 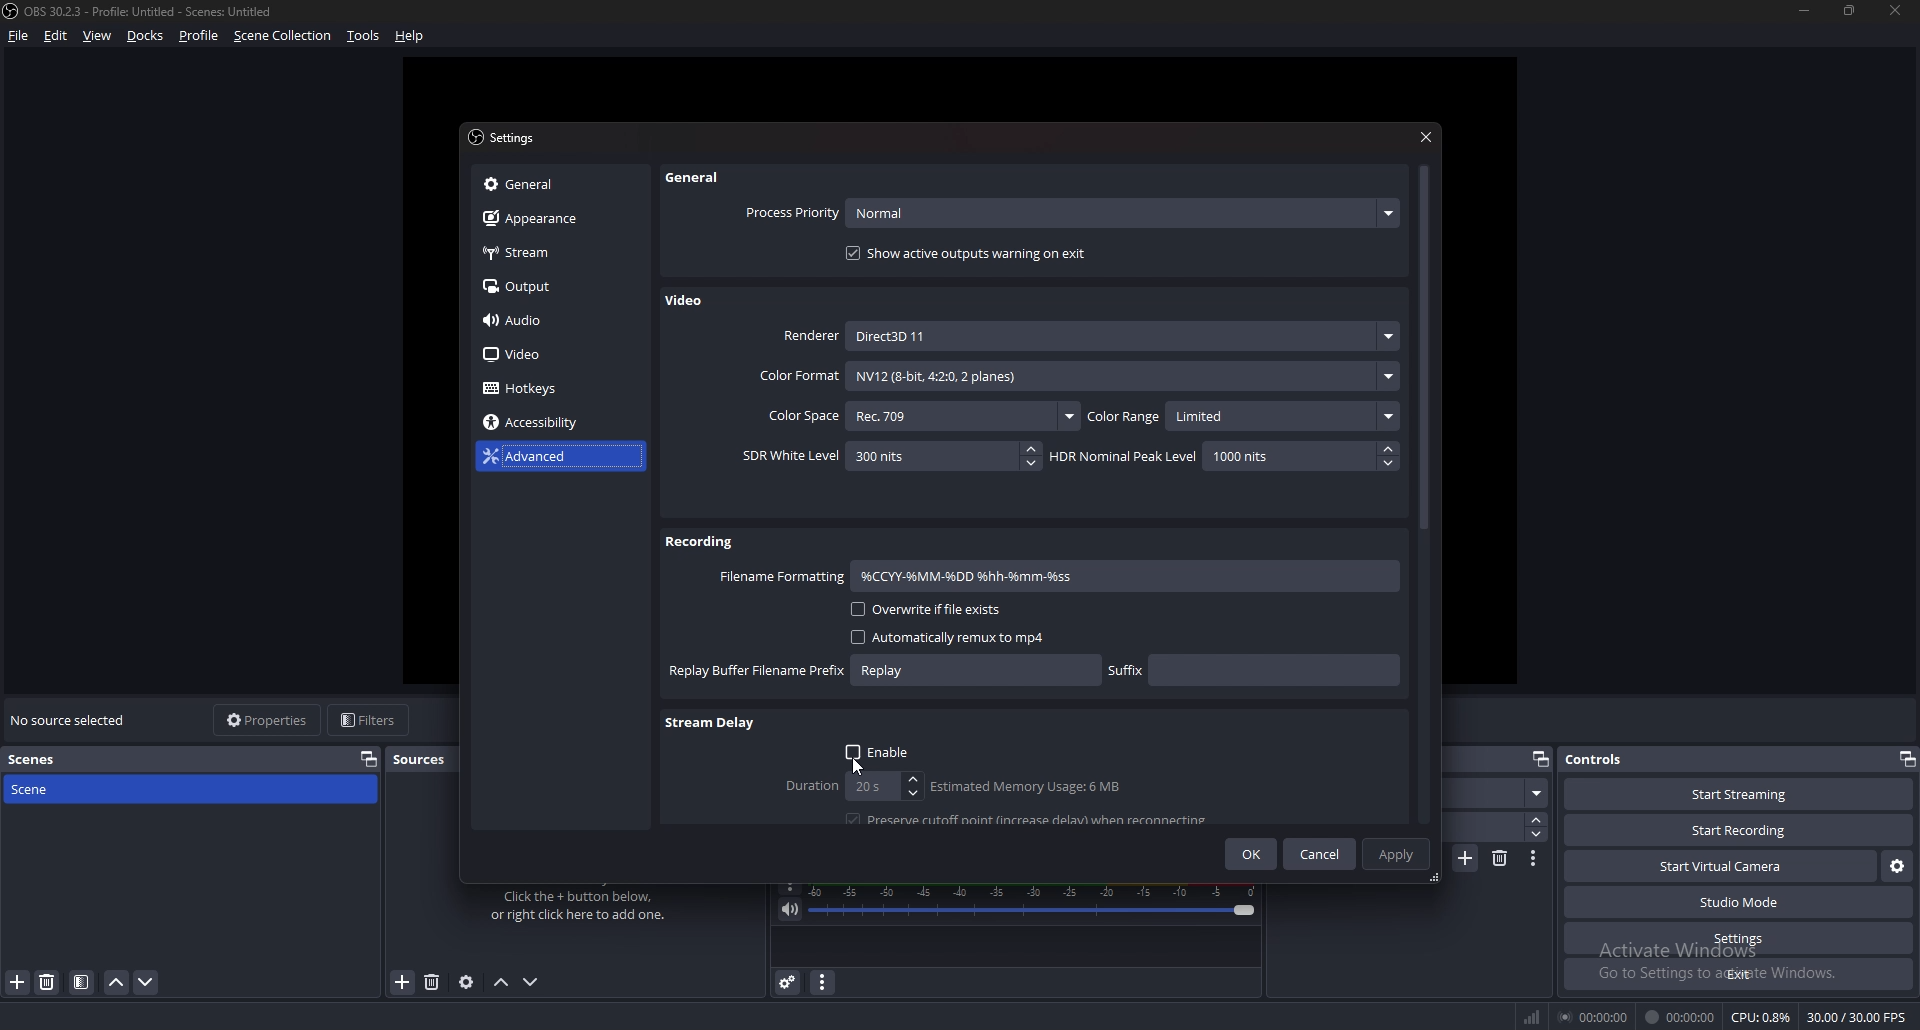 What do you see at coordinates (1089, 335) in the screenshot?
I see `Renderer` at bounding box center [1089, 335].